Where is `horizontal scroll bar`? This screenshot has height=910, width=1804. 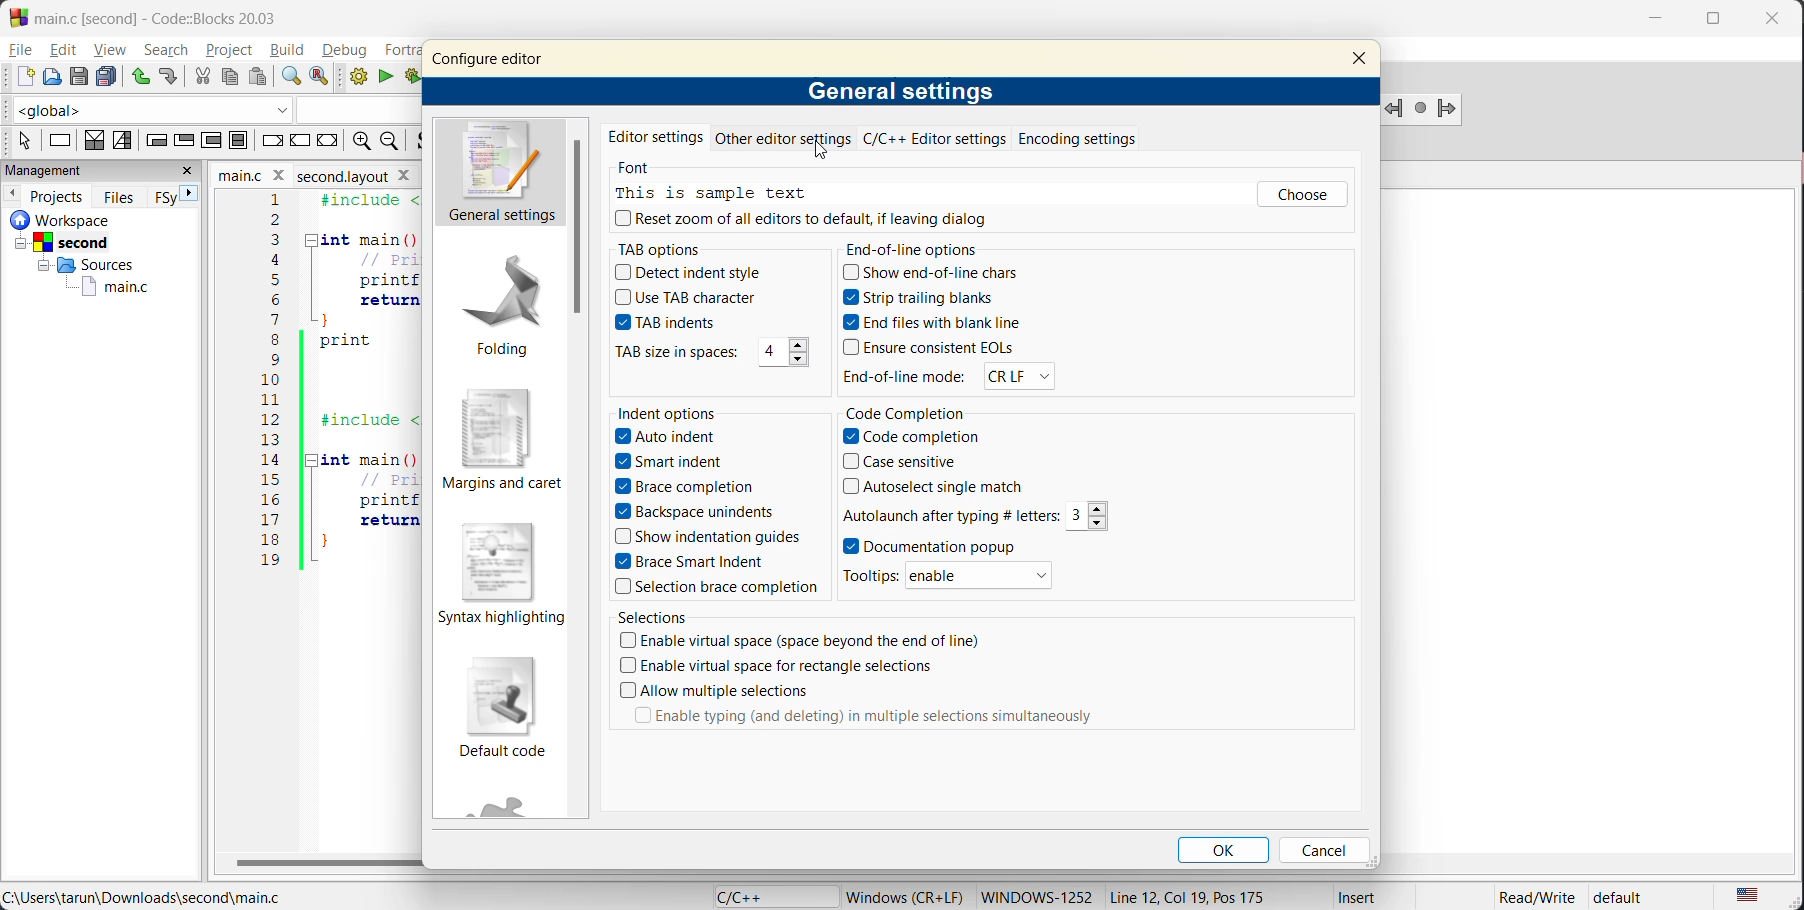 horizontal scroll bar is located at coordinates (320, 863).